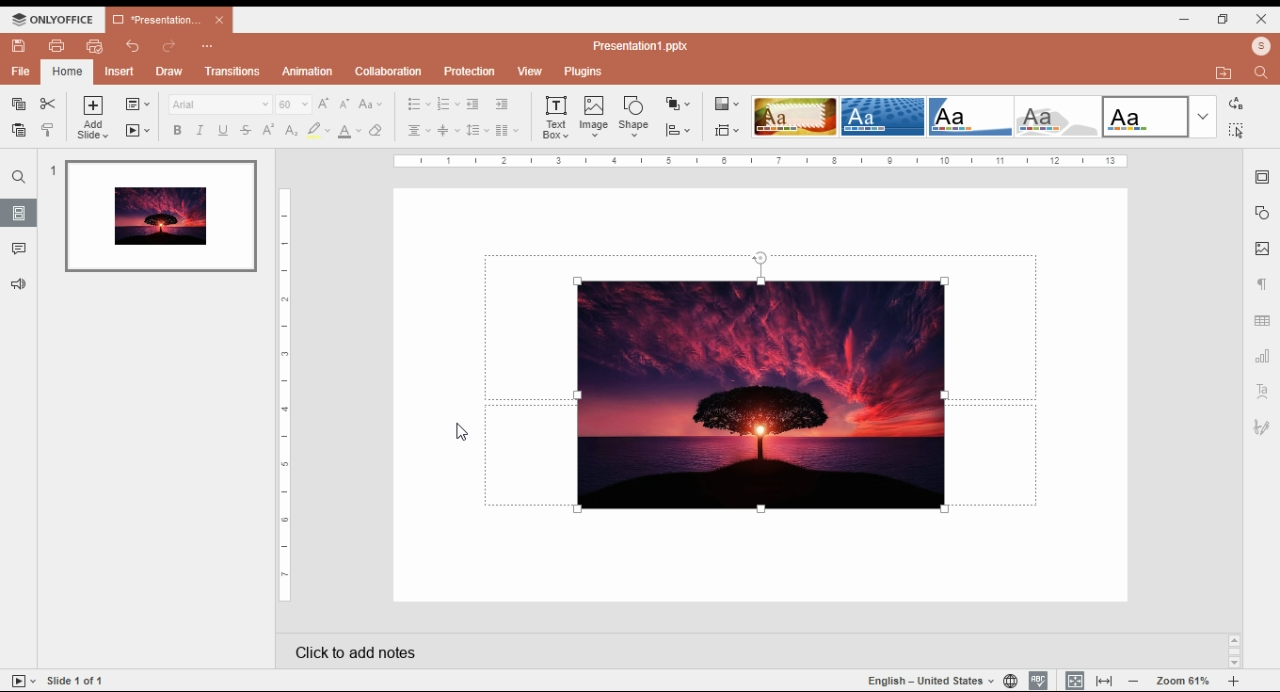 Image resolution: width=1280 pixels, height=692 pixels. What do you see at coordinates (477, 130) in the screenshot?
I see `lince spacing` at bounding box center [477, 130].